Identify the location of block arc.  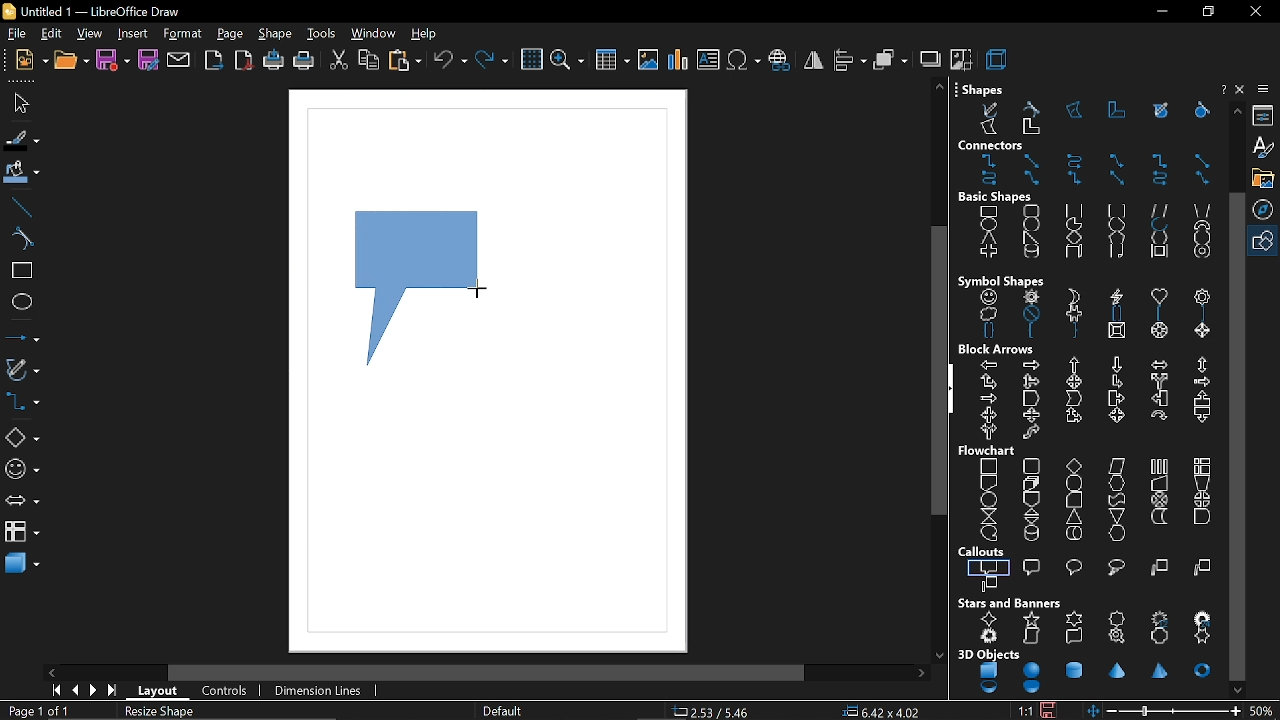
(1202, 225).